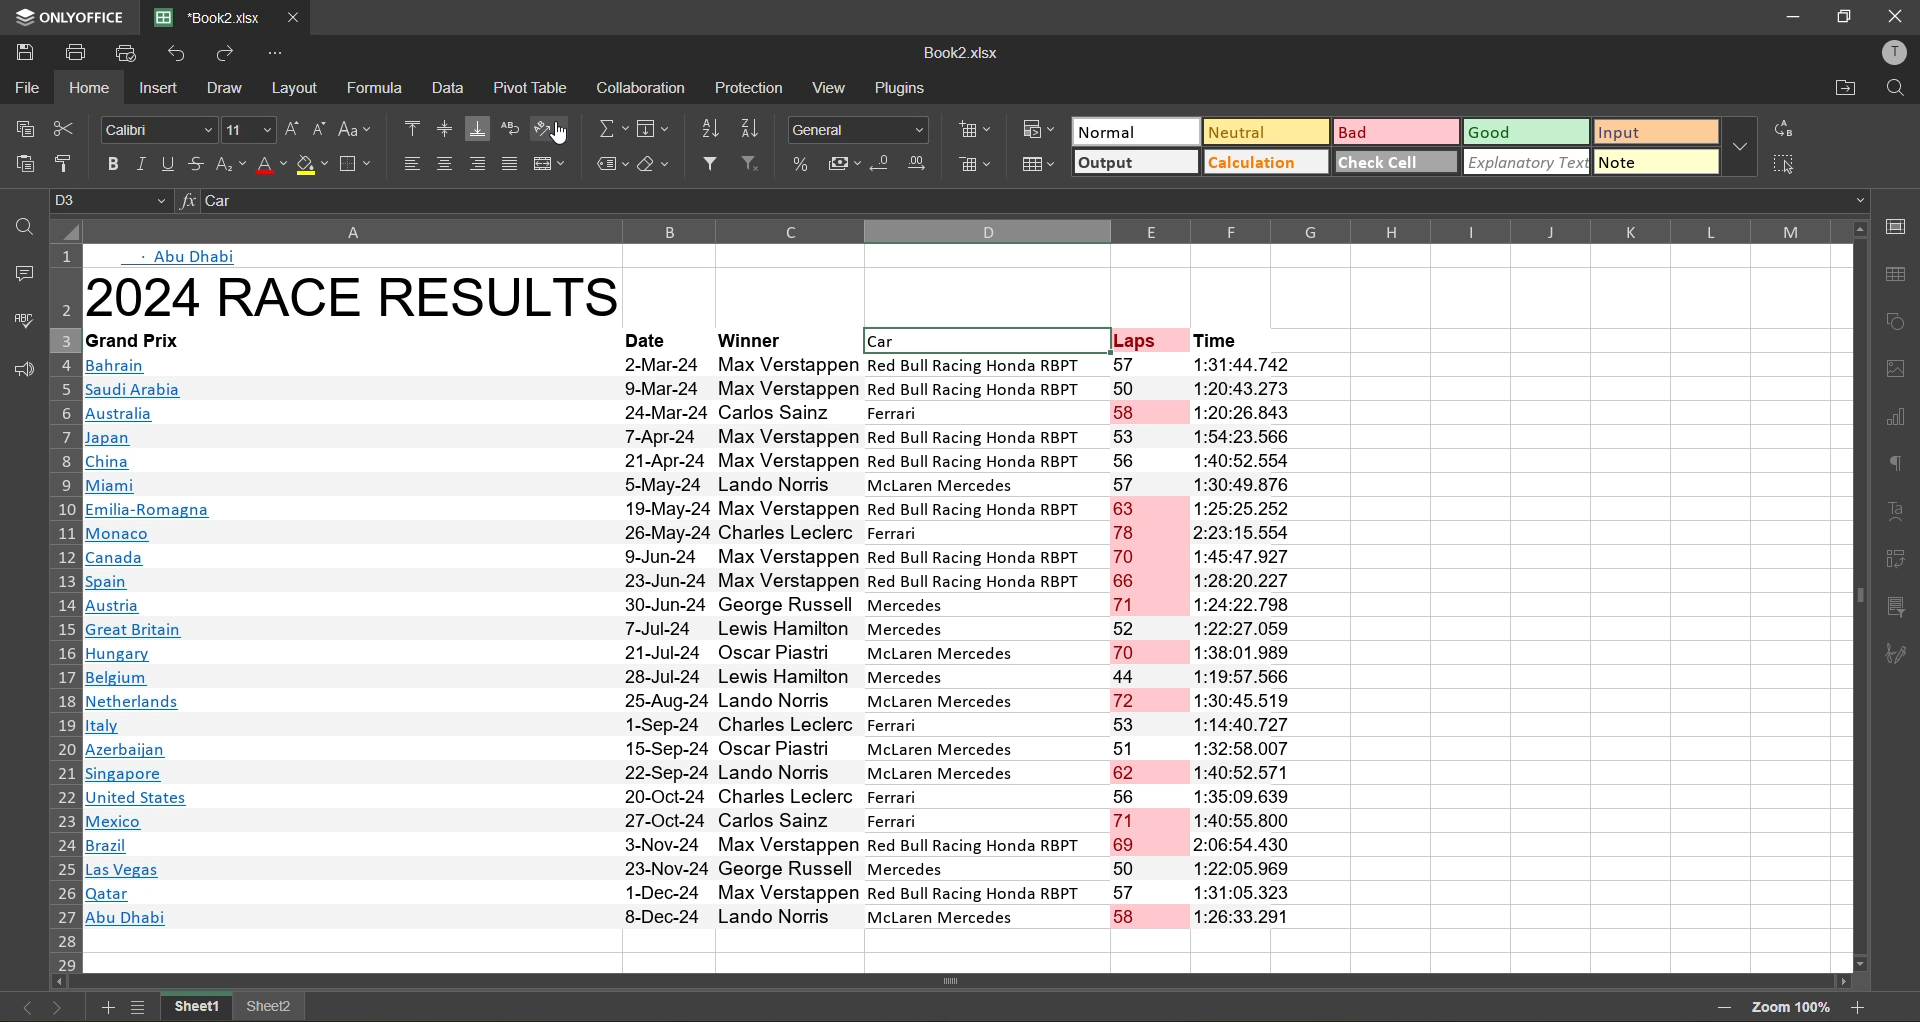  What do you see at coordinates (1136, 130) in the screenshot?
I see `normal` at bounding box center [1136, 130].